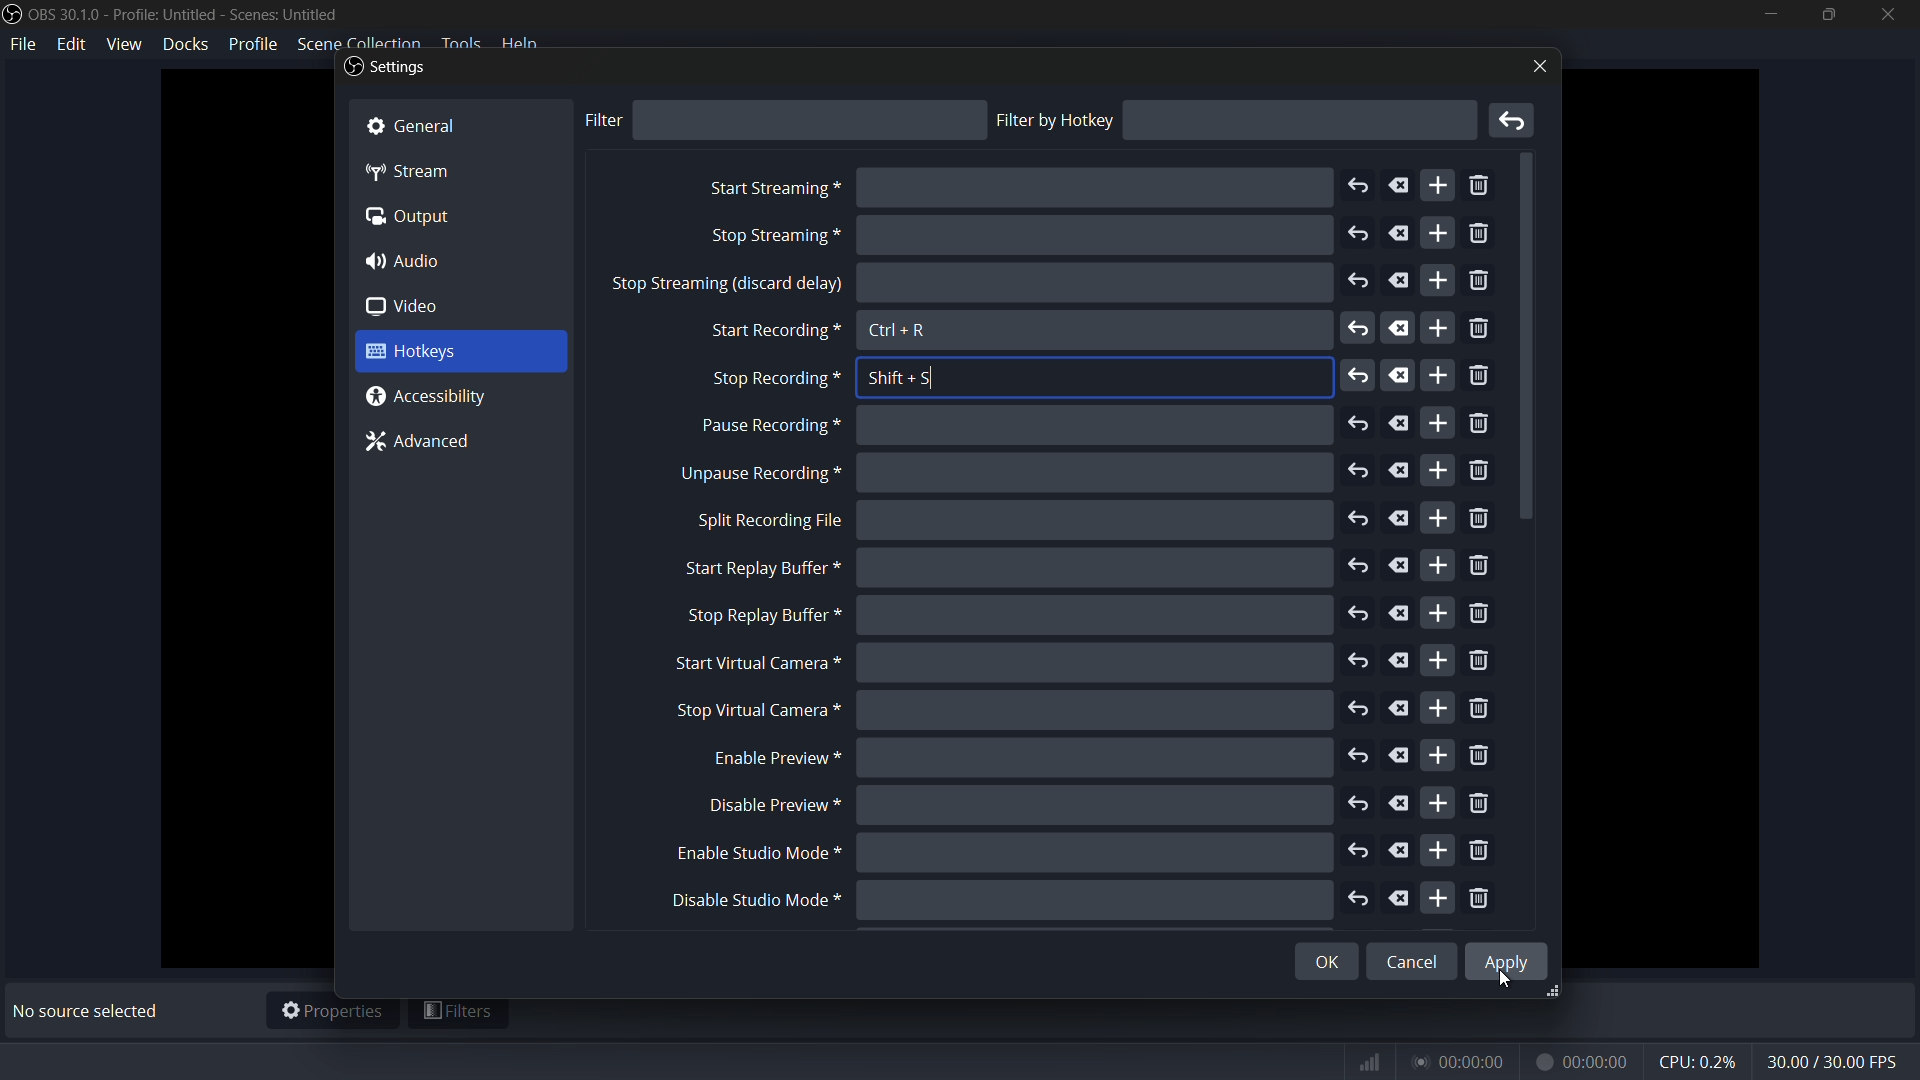 The width and height of the screenshot is (1920, 1080). I want to click on stop screaming, so click(771, 237).